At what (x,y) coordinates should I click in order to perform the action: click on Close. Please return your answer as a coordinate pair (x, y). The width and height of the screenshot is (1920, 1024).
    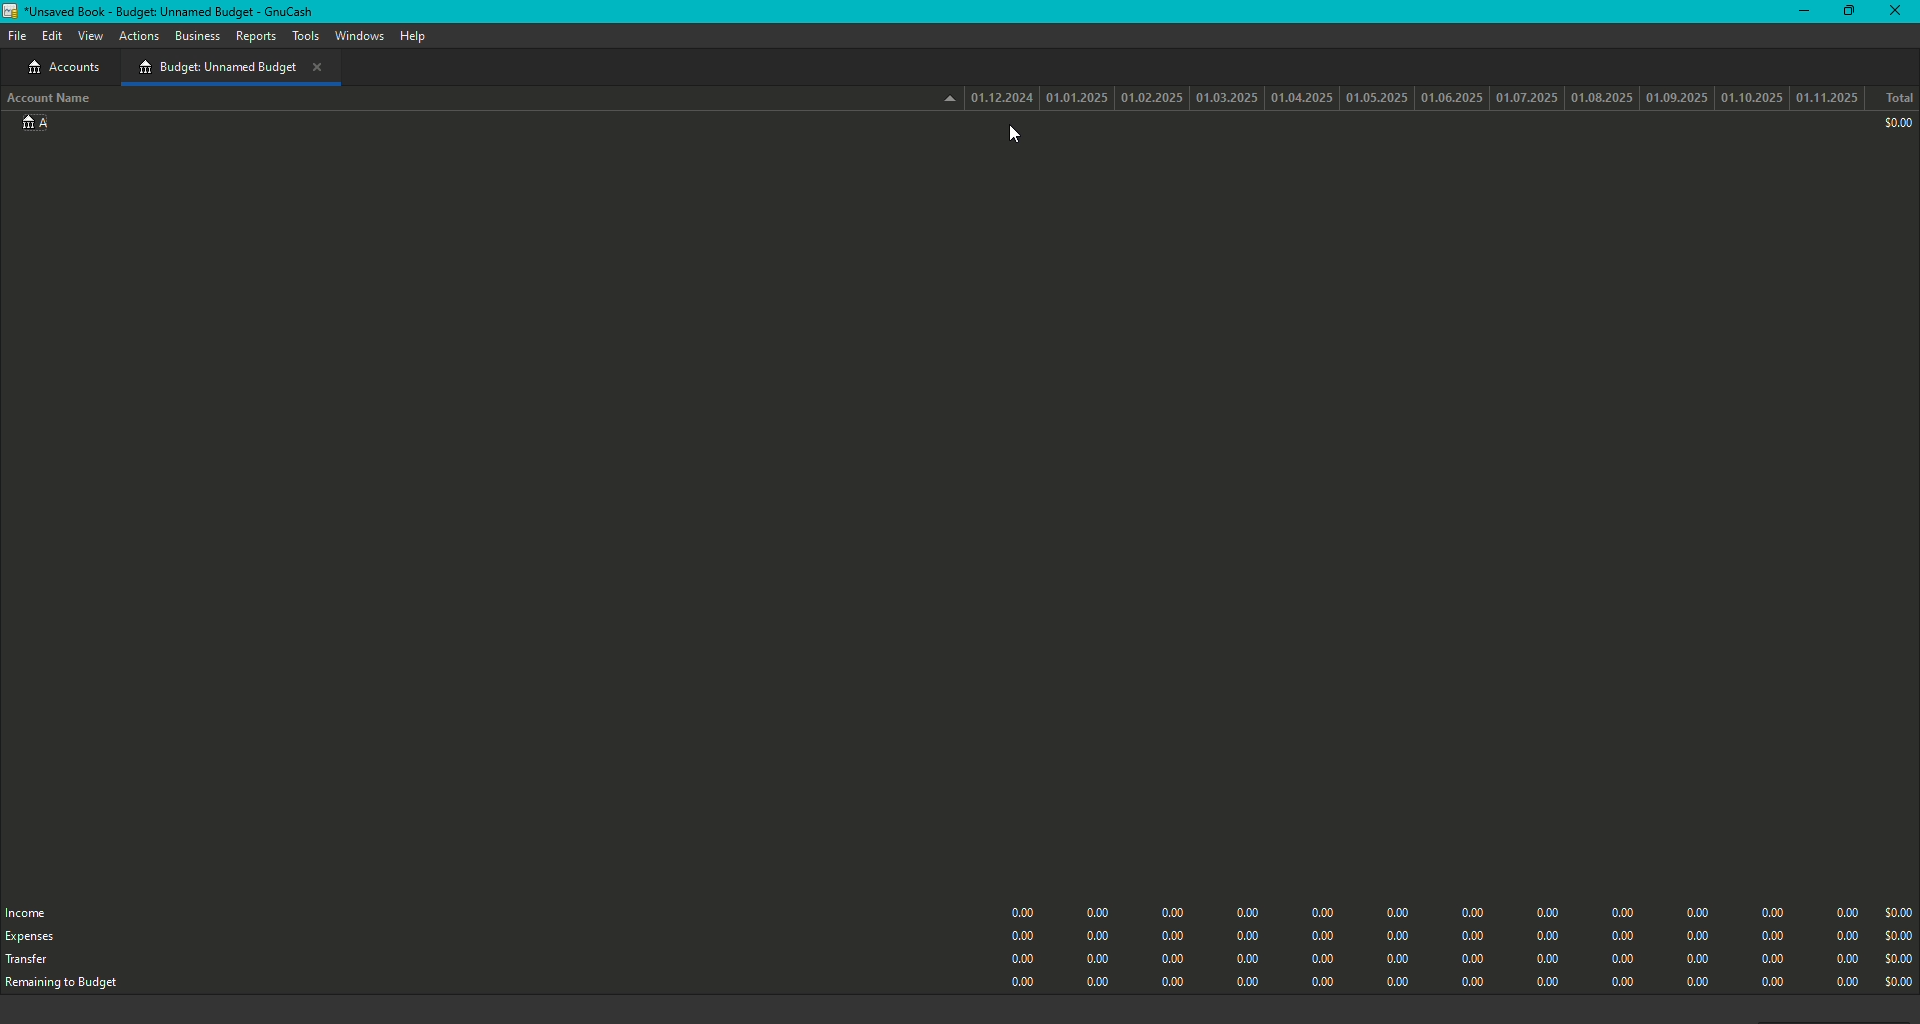
    Looking at the image, I should click on (1898, 11).